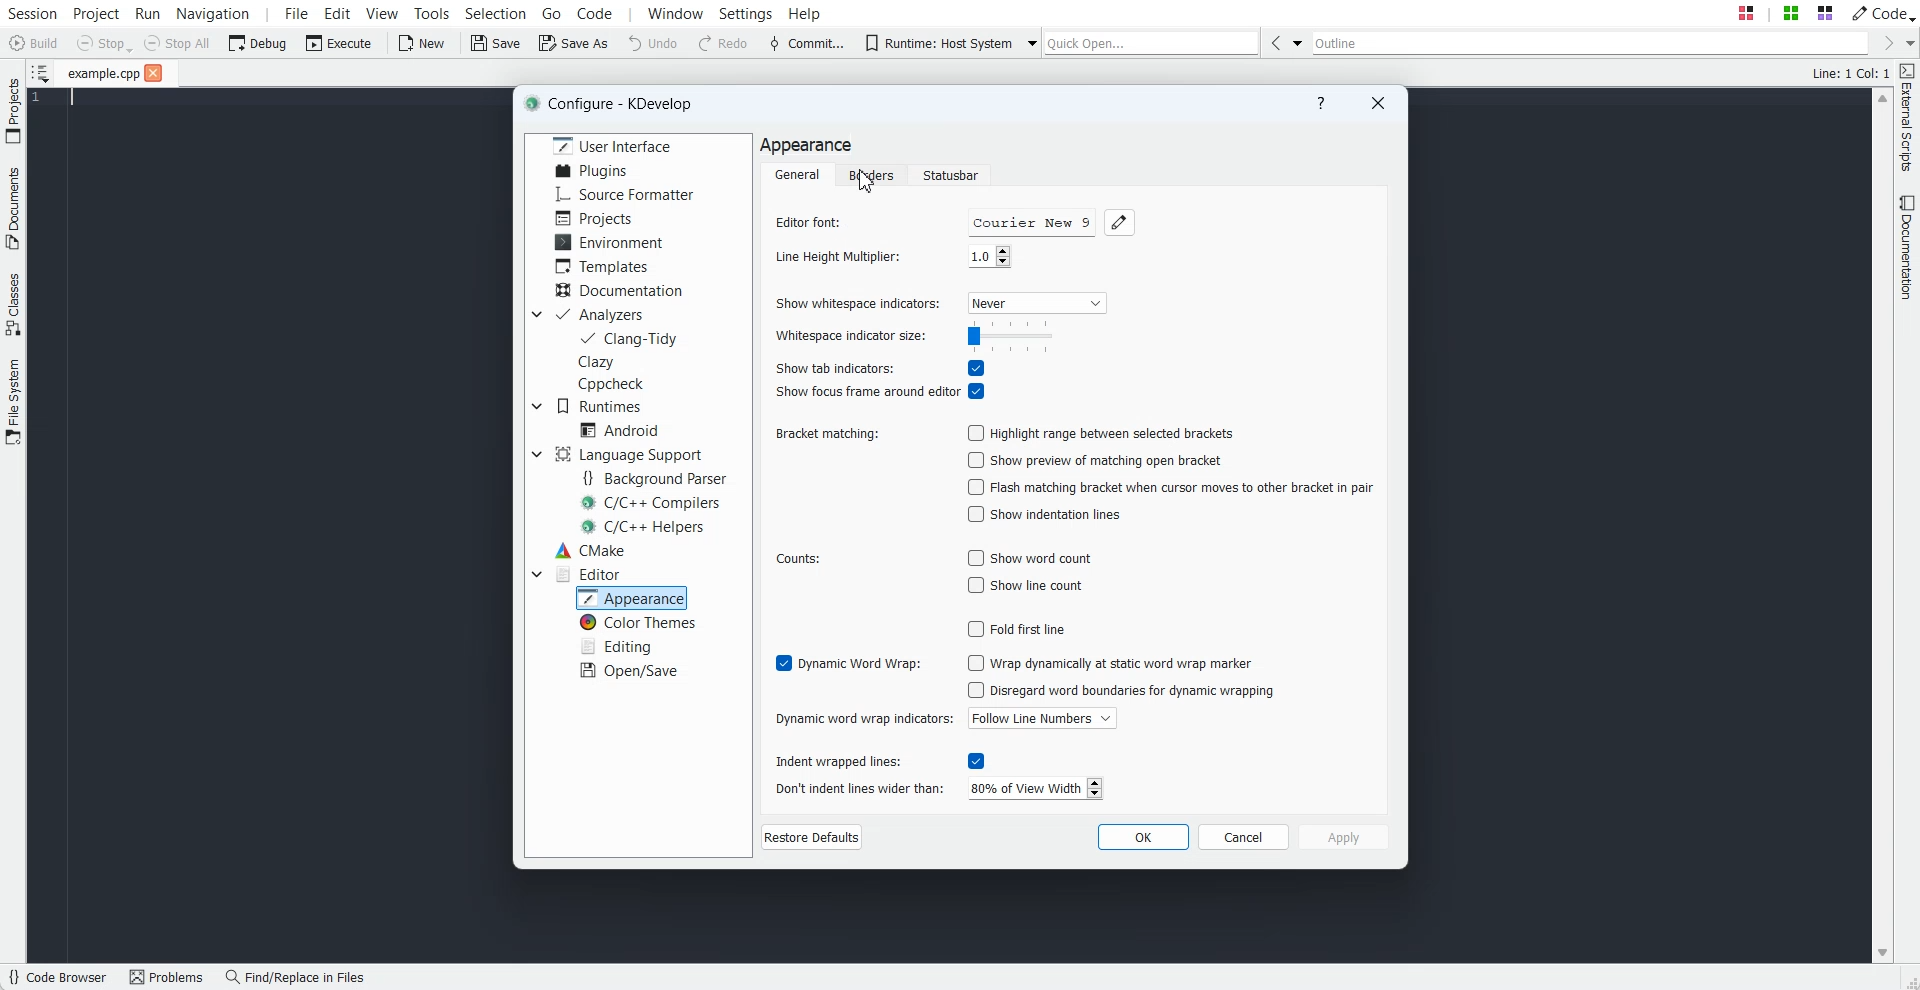 The width and height of the screenshot is (1920, 990). What do you see at coordinates (571, 42) in the screenshot?
I see `Save As` at bounding box center [571, 42].